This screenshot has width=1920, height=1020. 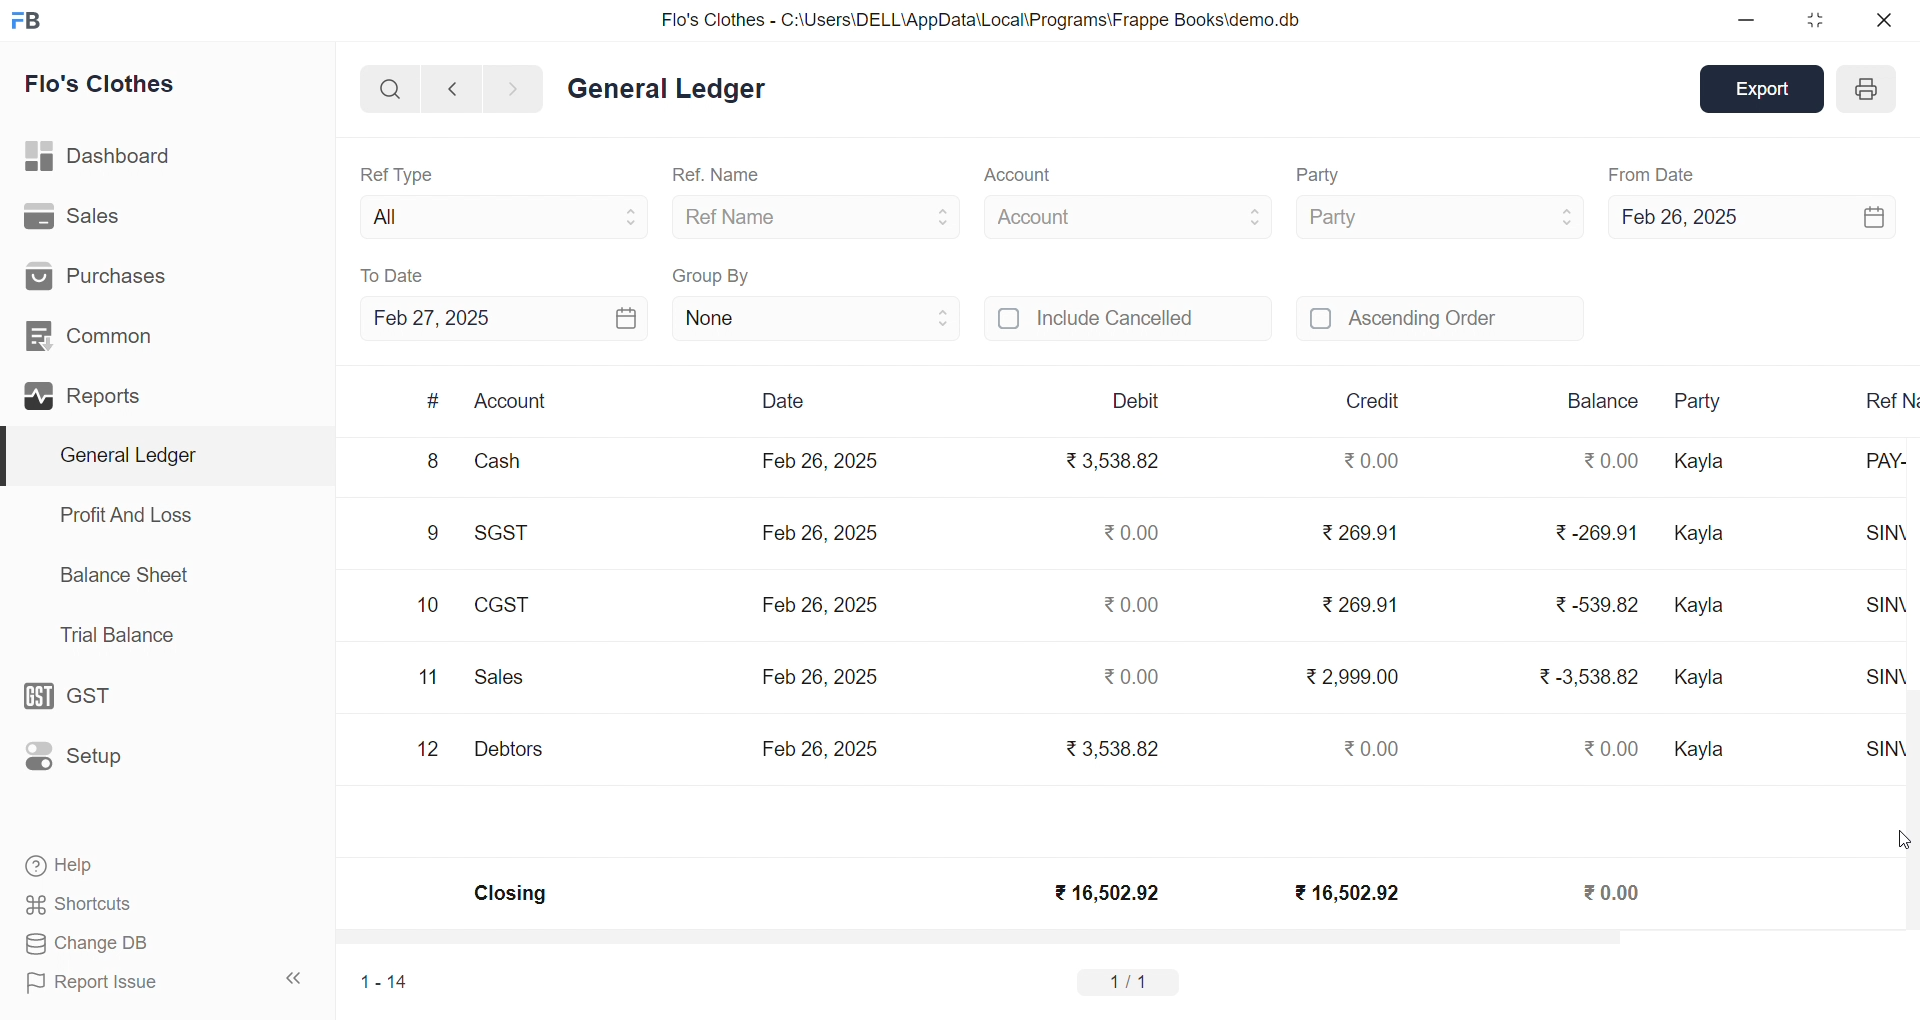 I want to click on ₹3538.82, so click(x=1108, y=746).